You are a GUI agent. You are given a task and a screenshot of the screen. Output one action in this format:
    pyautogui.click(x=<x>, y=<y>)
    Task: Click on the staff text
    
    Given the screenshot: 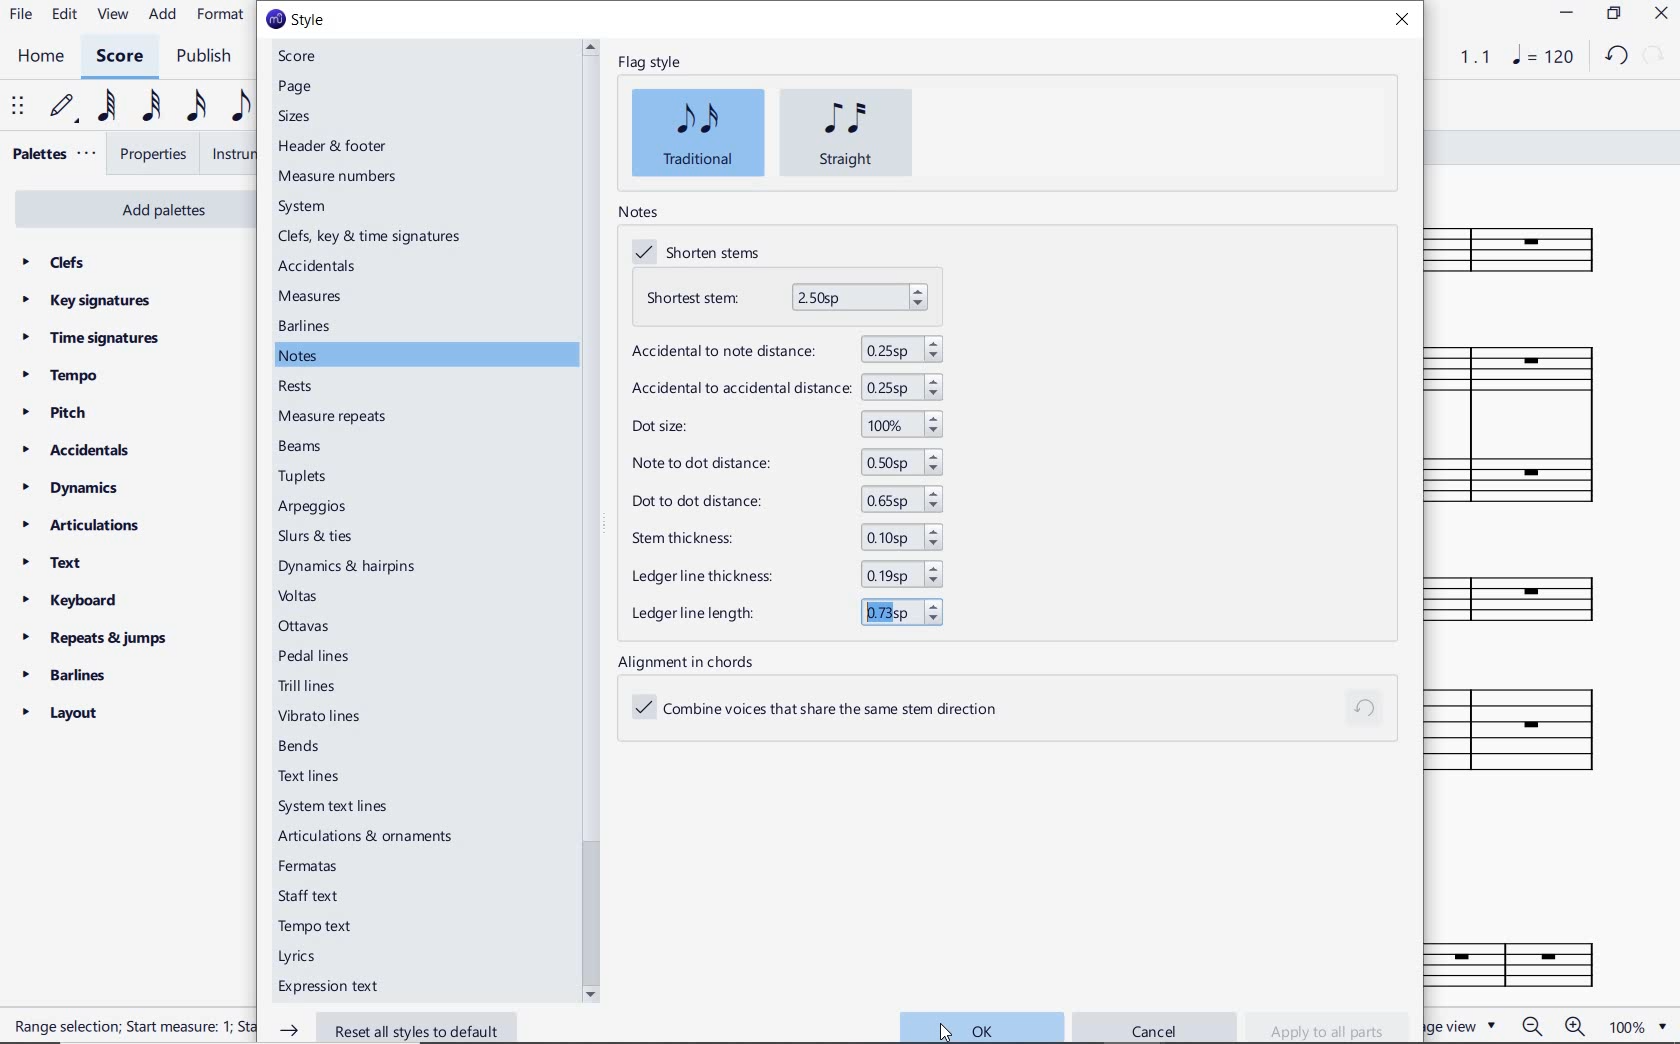 What is the action you would take?
    pyautogui.click(x=311, y=894)
    